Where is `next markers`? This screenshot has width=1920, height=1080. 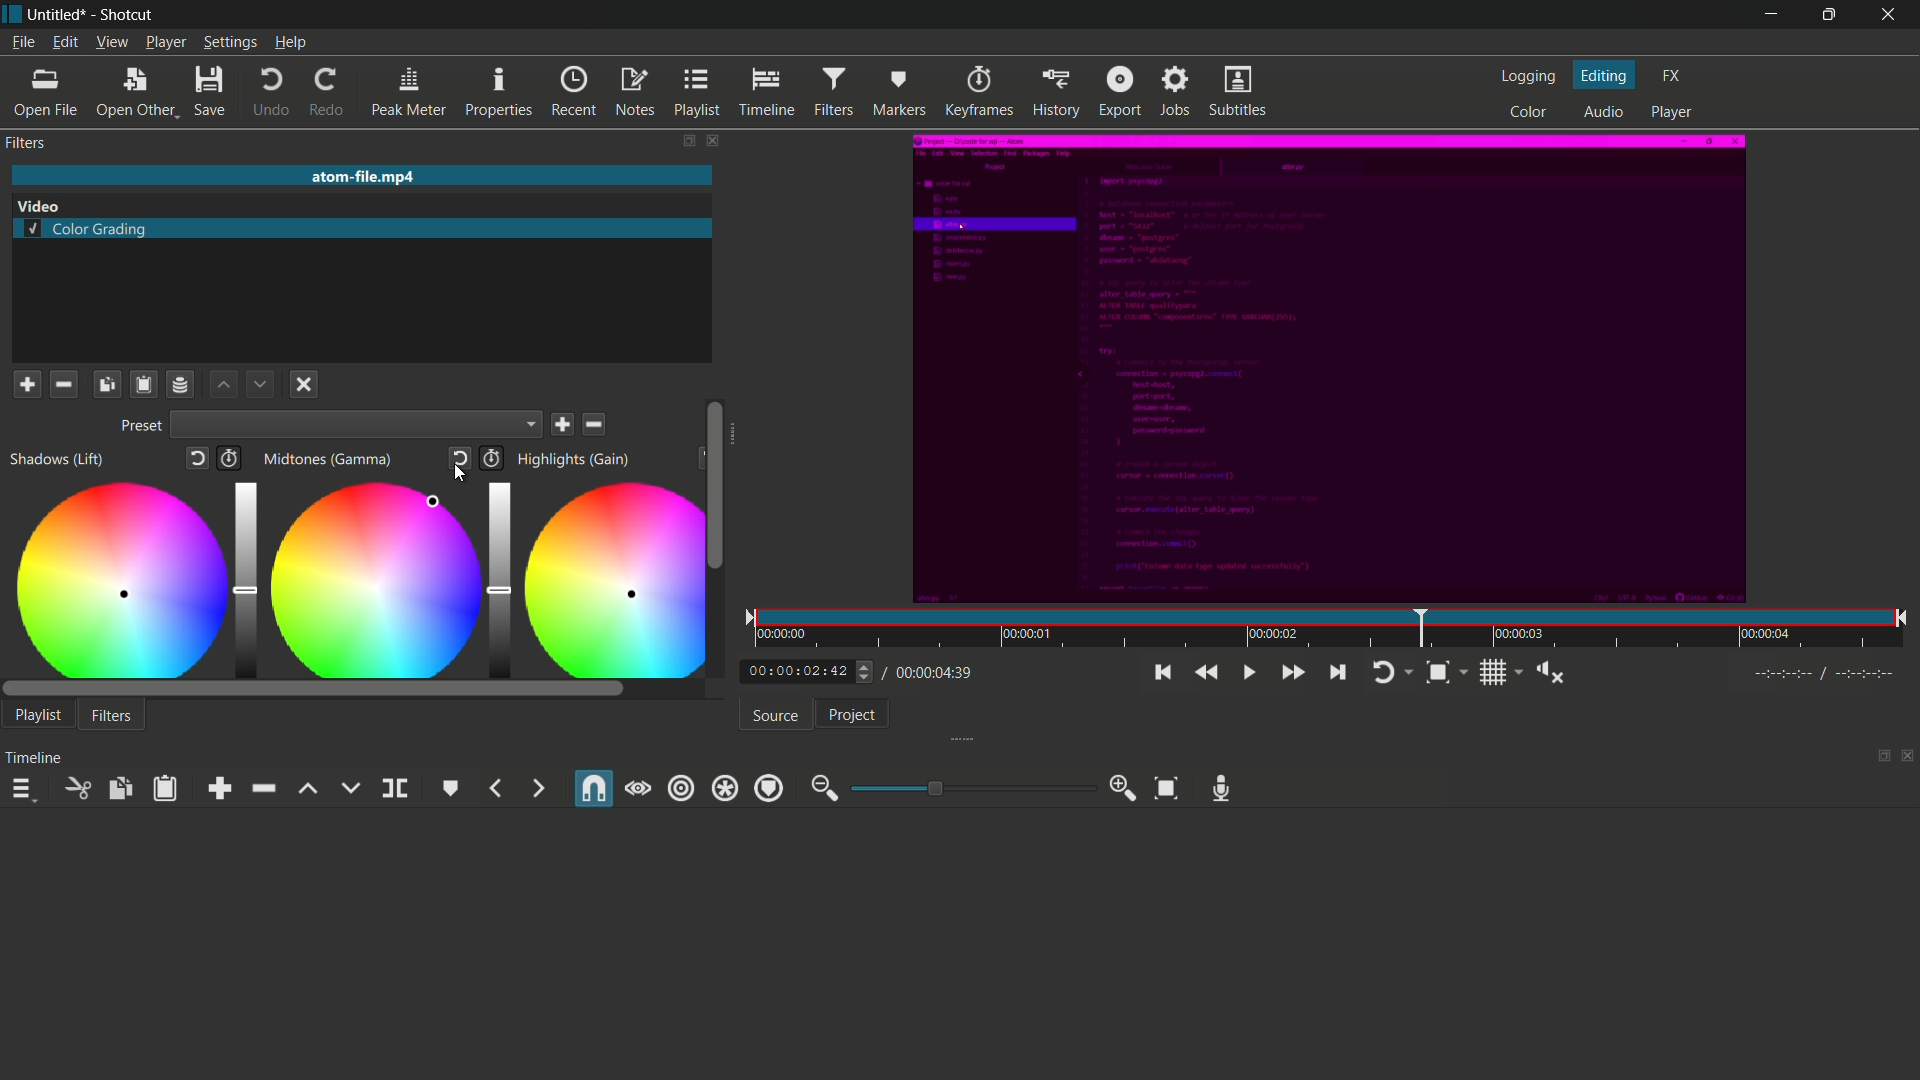 next markers is located at coordinates (536, 788).